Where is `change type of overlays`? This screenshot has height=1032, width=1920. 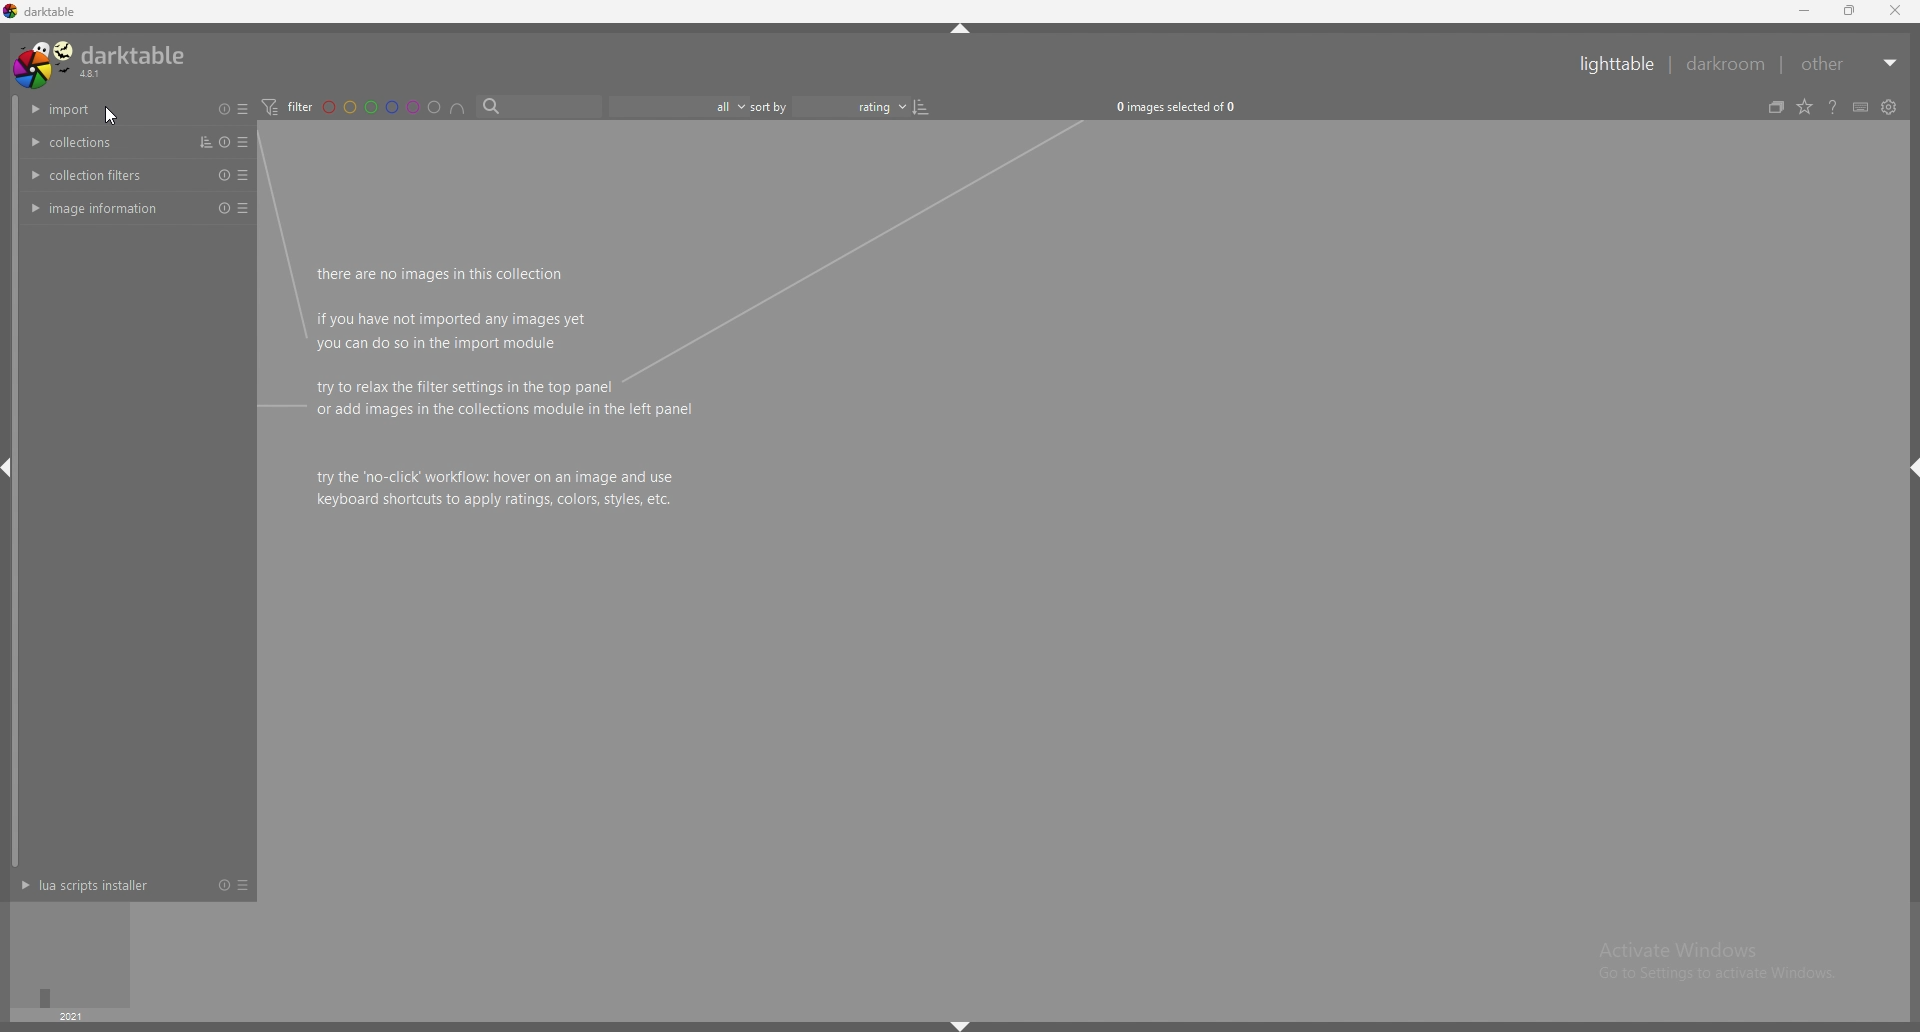
change type of overlays is located at coordinates (1806, 107).